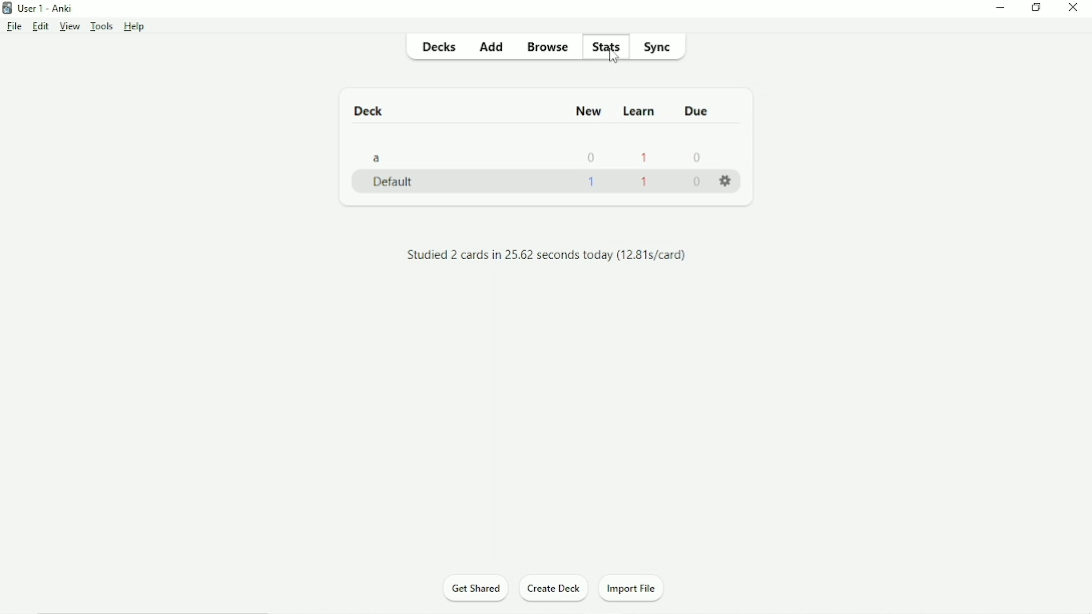 The height and width of the screenshot is (614, 1092). I want to click on Stats, so click(603, 47).